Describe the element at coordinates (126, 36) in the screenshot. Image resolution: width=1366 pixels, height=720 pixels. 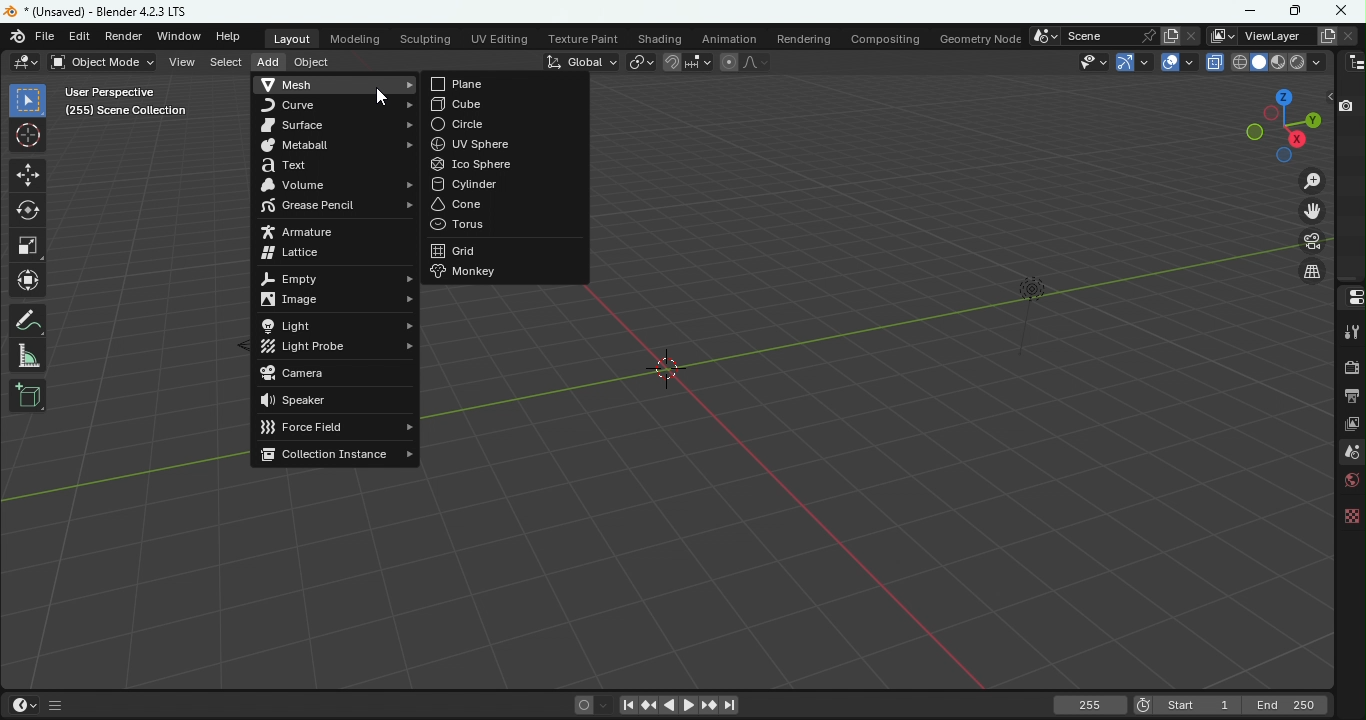
I see `Render` at that location.